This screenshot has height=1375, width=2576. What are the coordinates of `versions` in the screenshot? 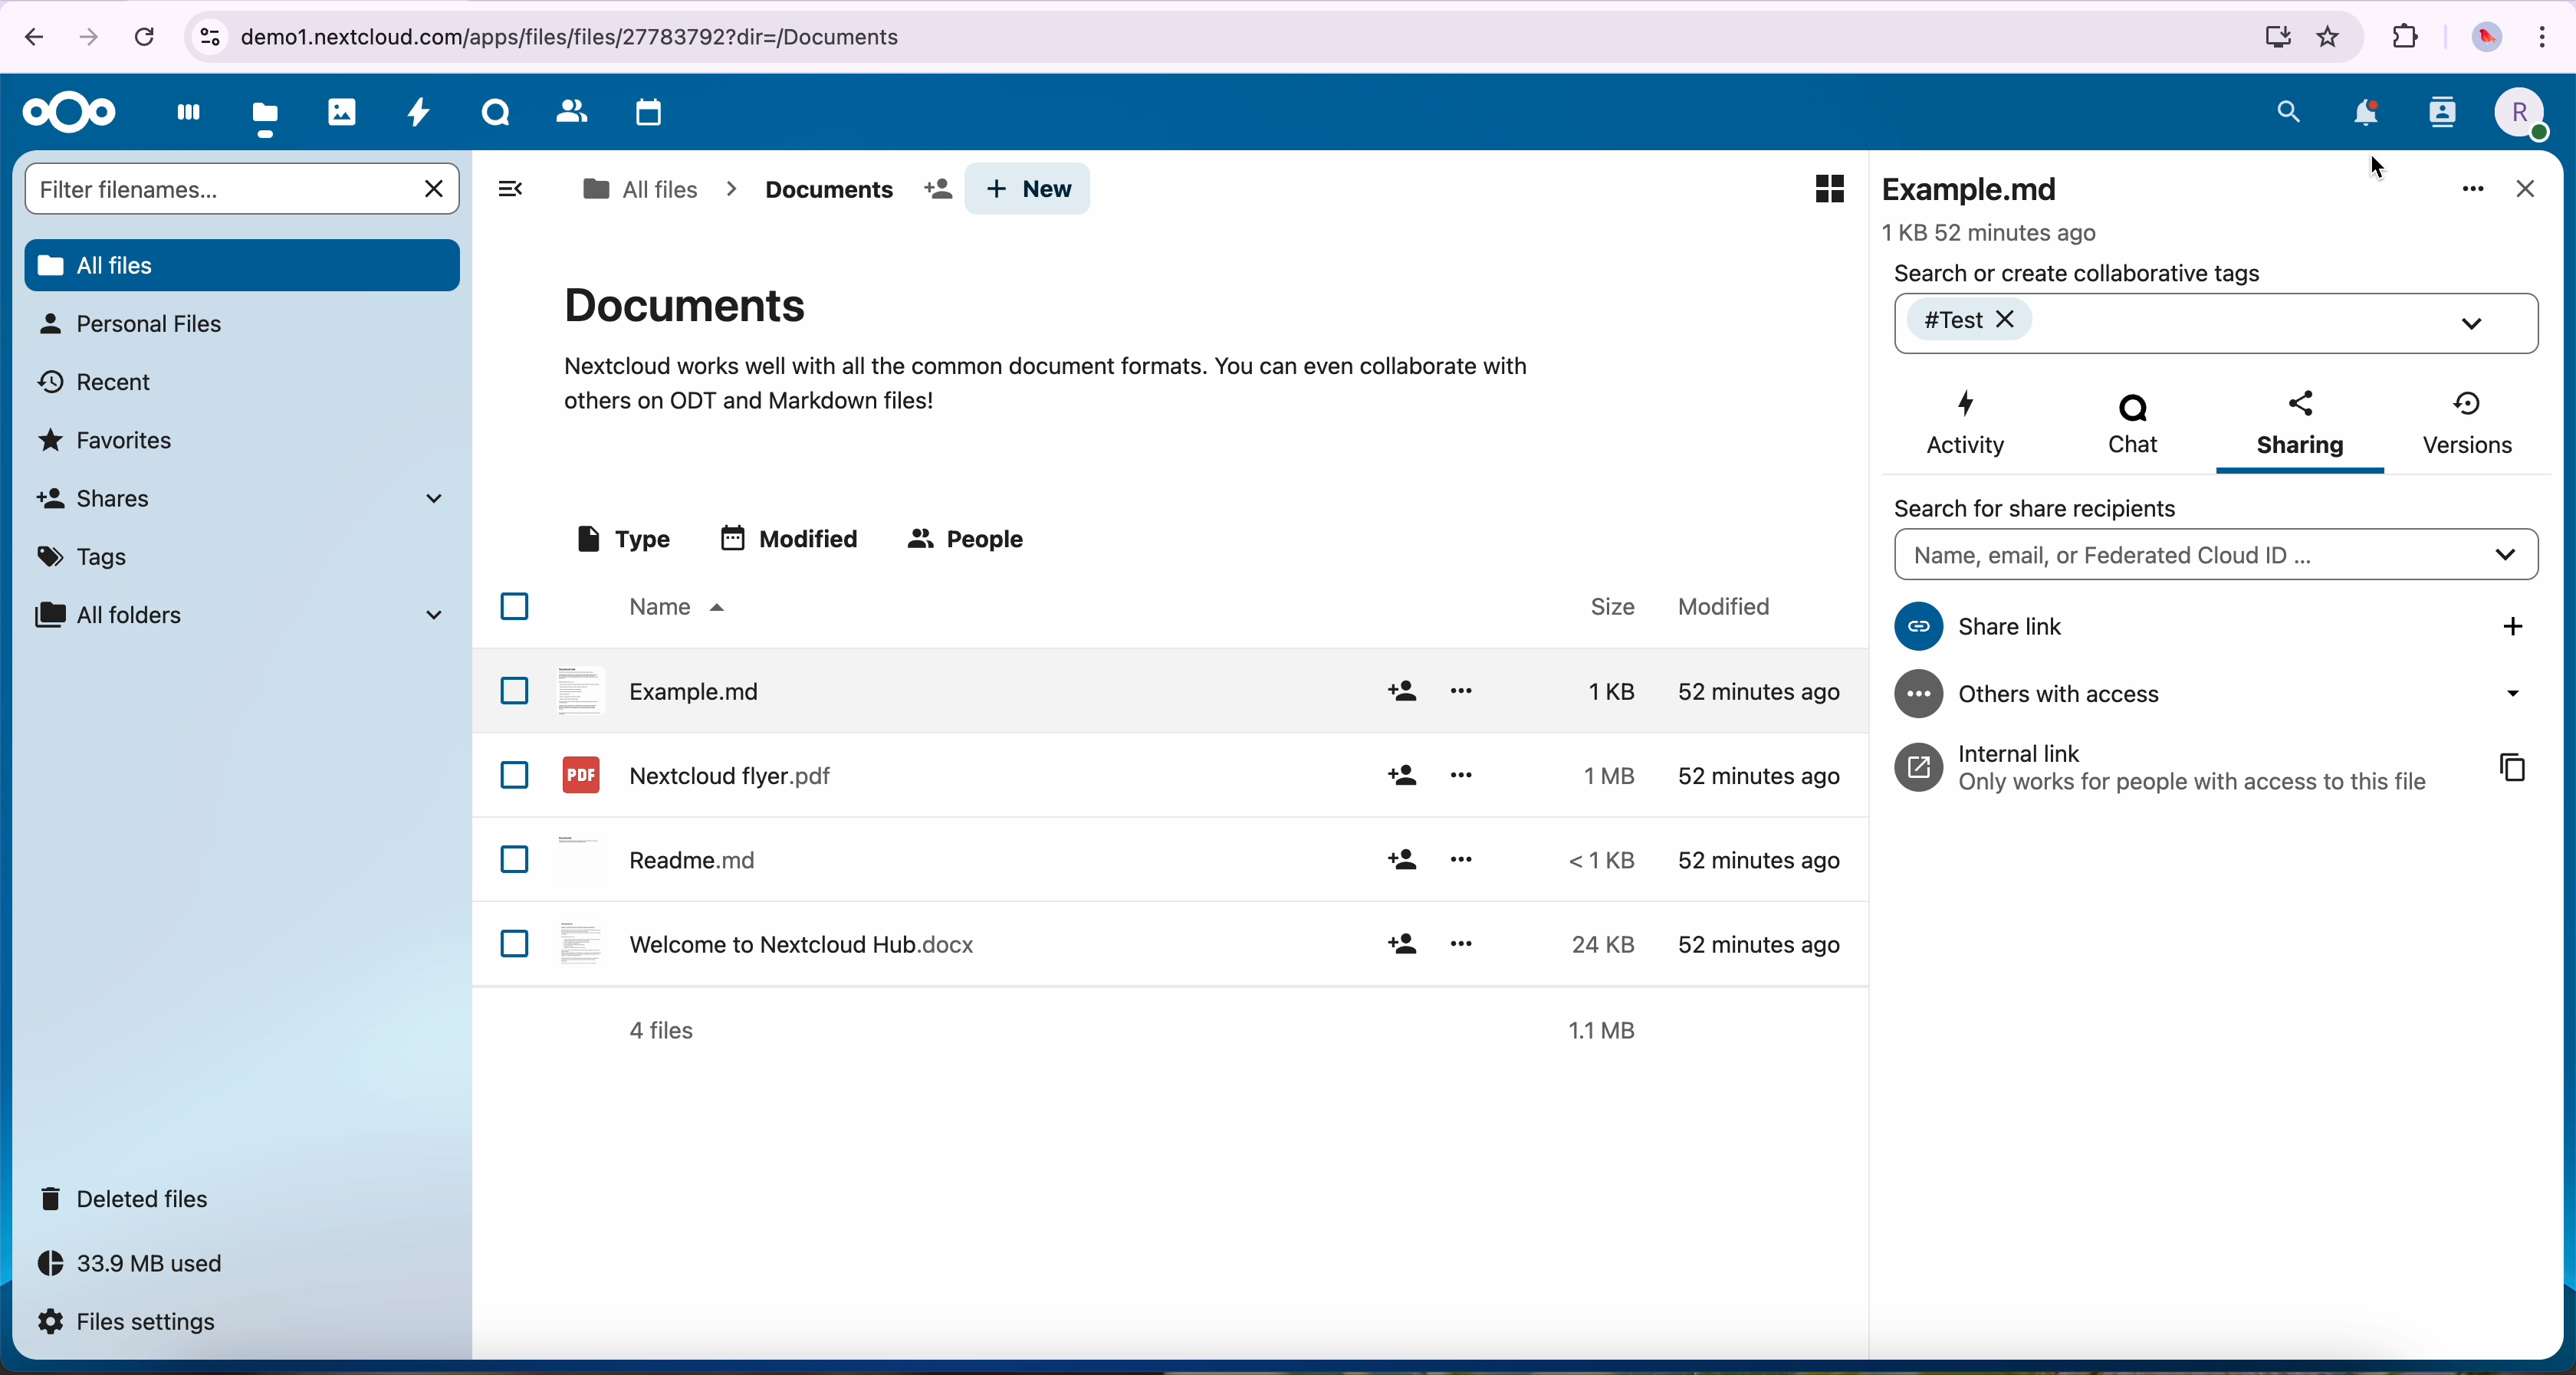 It's located at (2466, 423).